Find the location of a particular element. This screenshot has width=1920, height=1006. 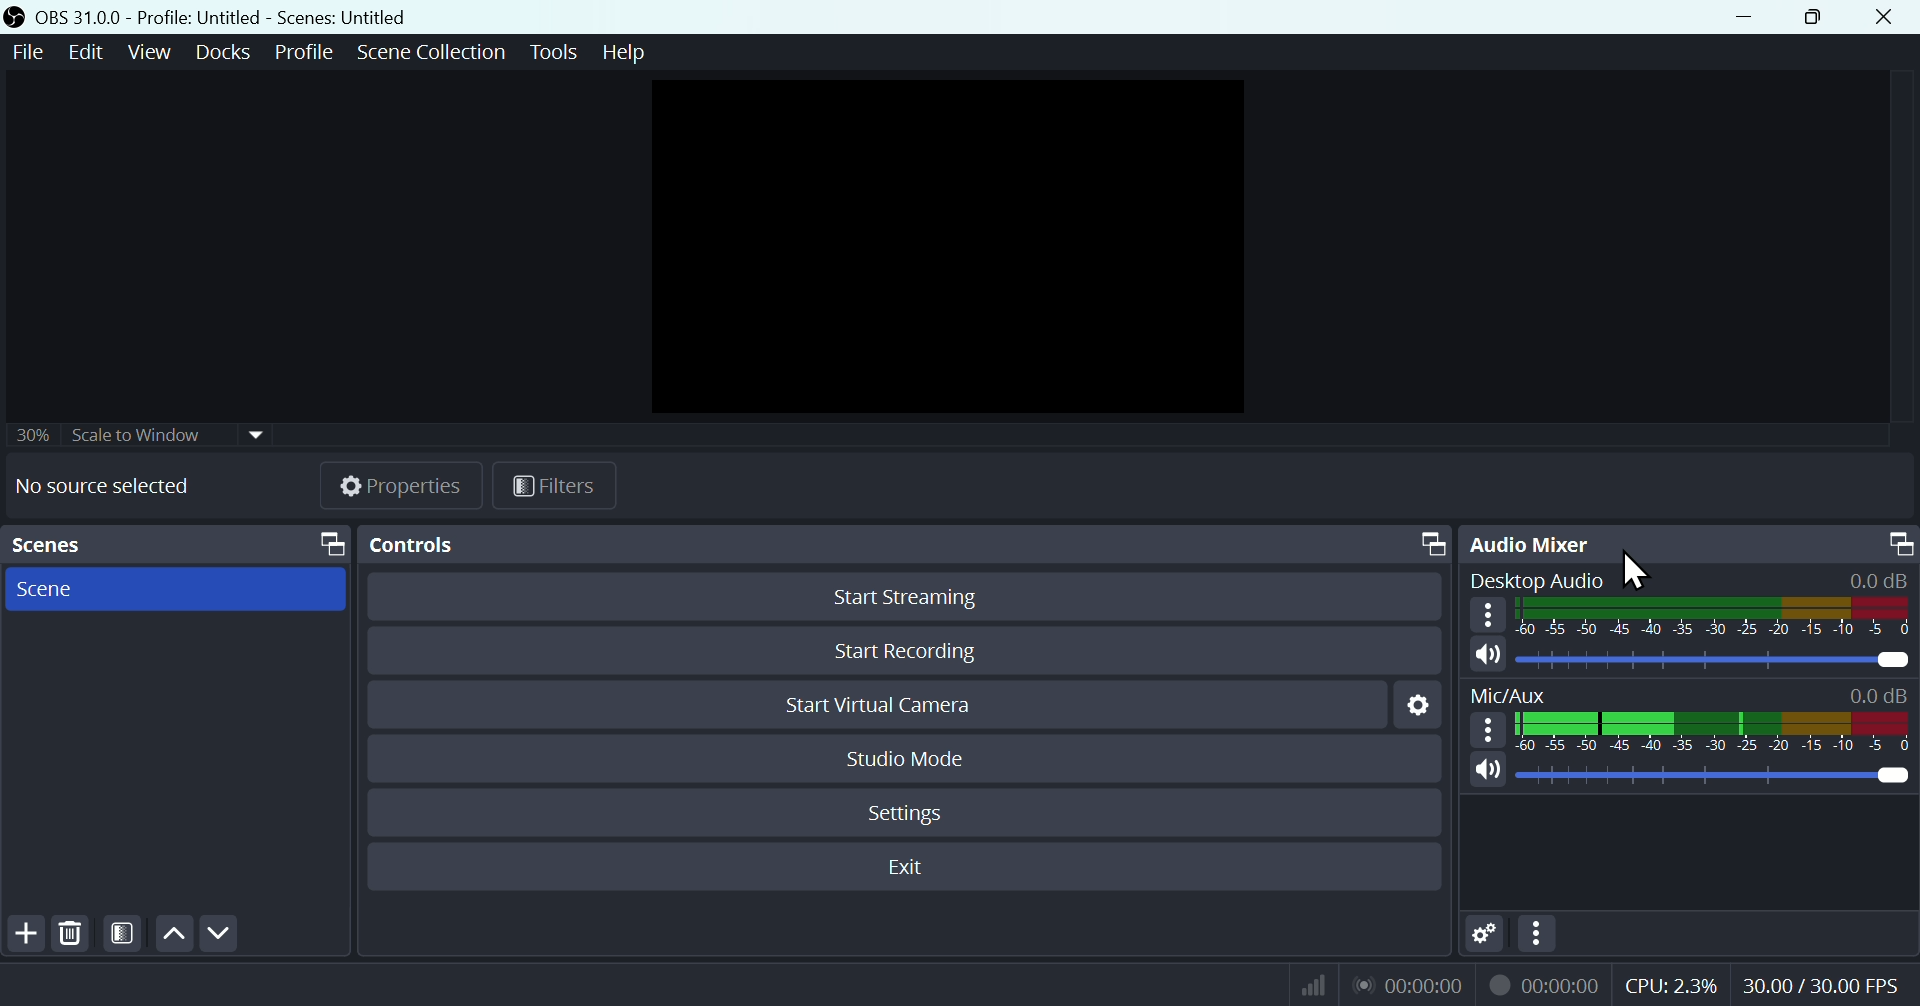

Properties is located at coordinates (399, 489).